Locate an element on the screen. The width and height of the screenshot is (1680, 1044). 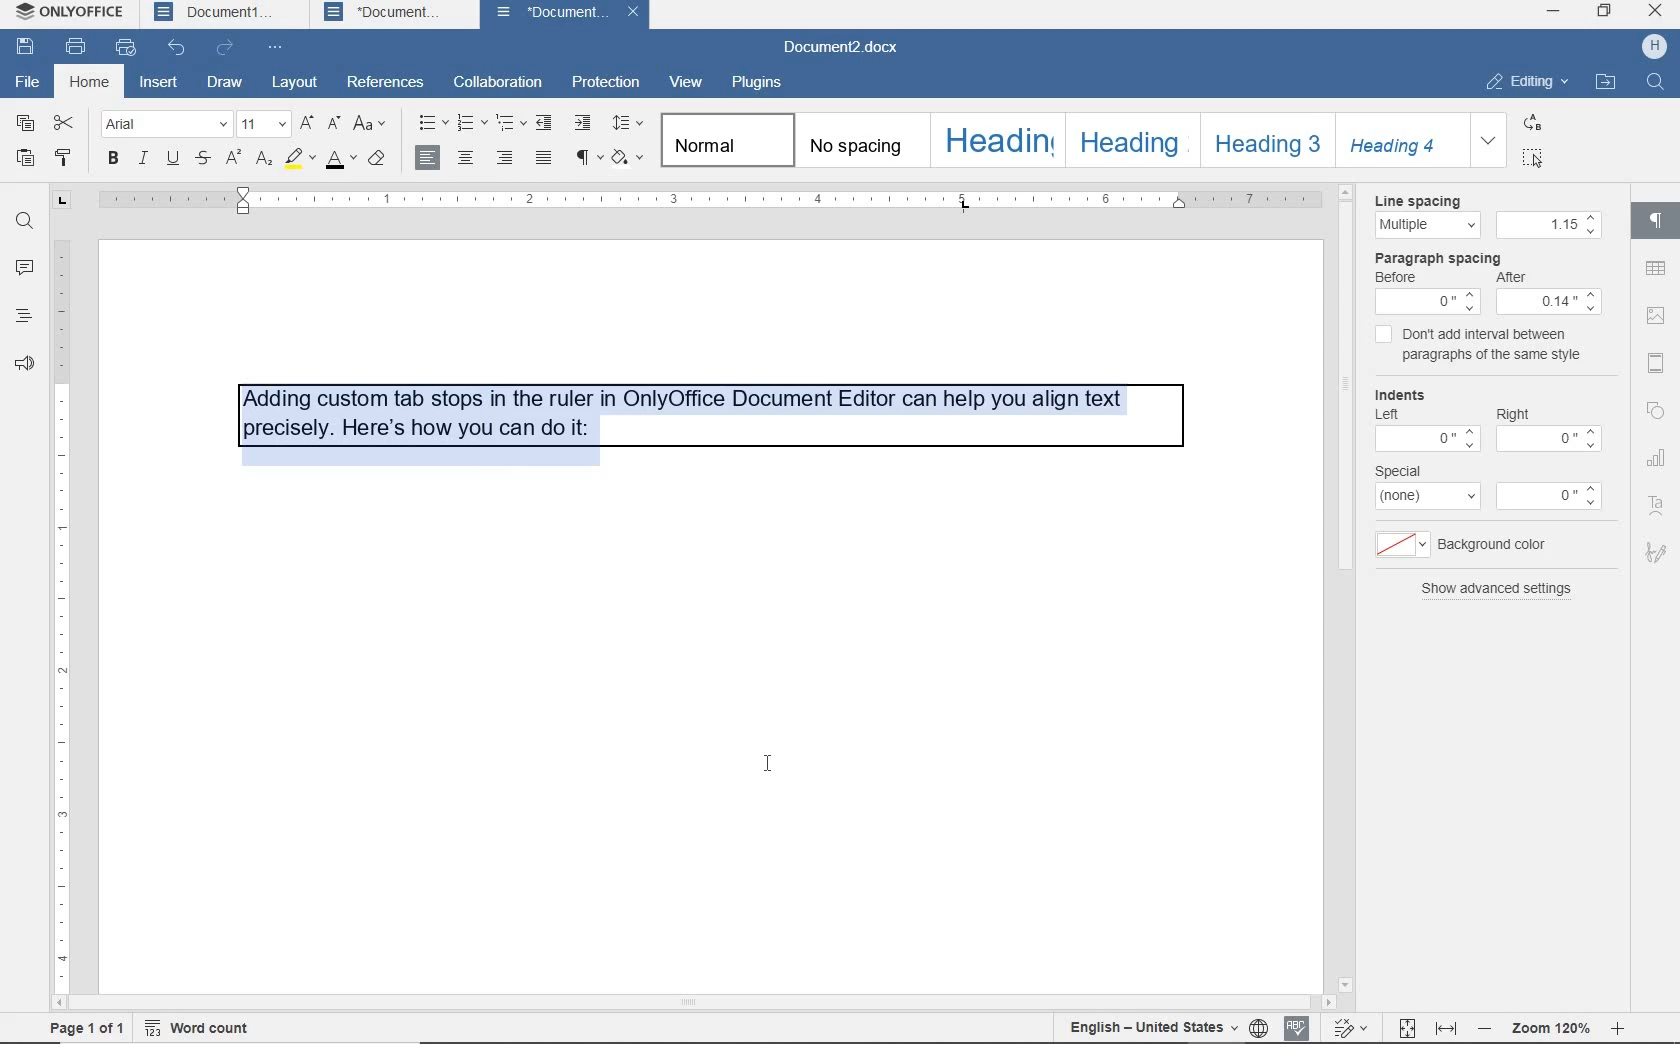
paste is located at coordinates (26, 159).